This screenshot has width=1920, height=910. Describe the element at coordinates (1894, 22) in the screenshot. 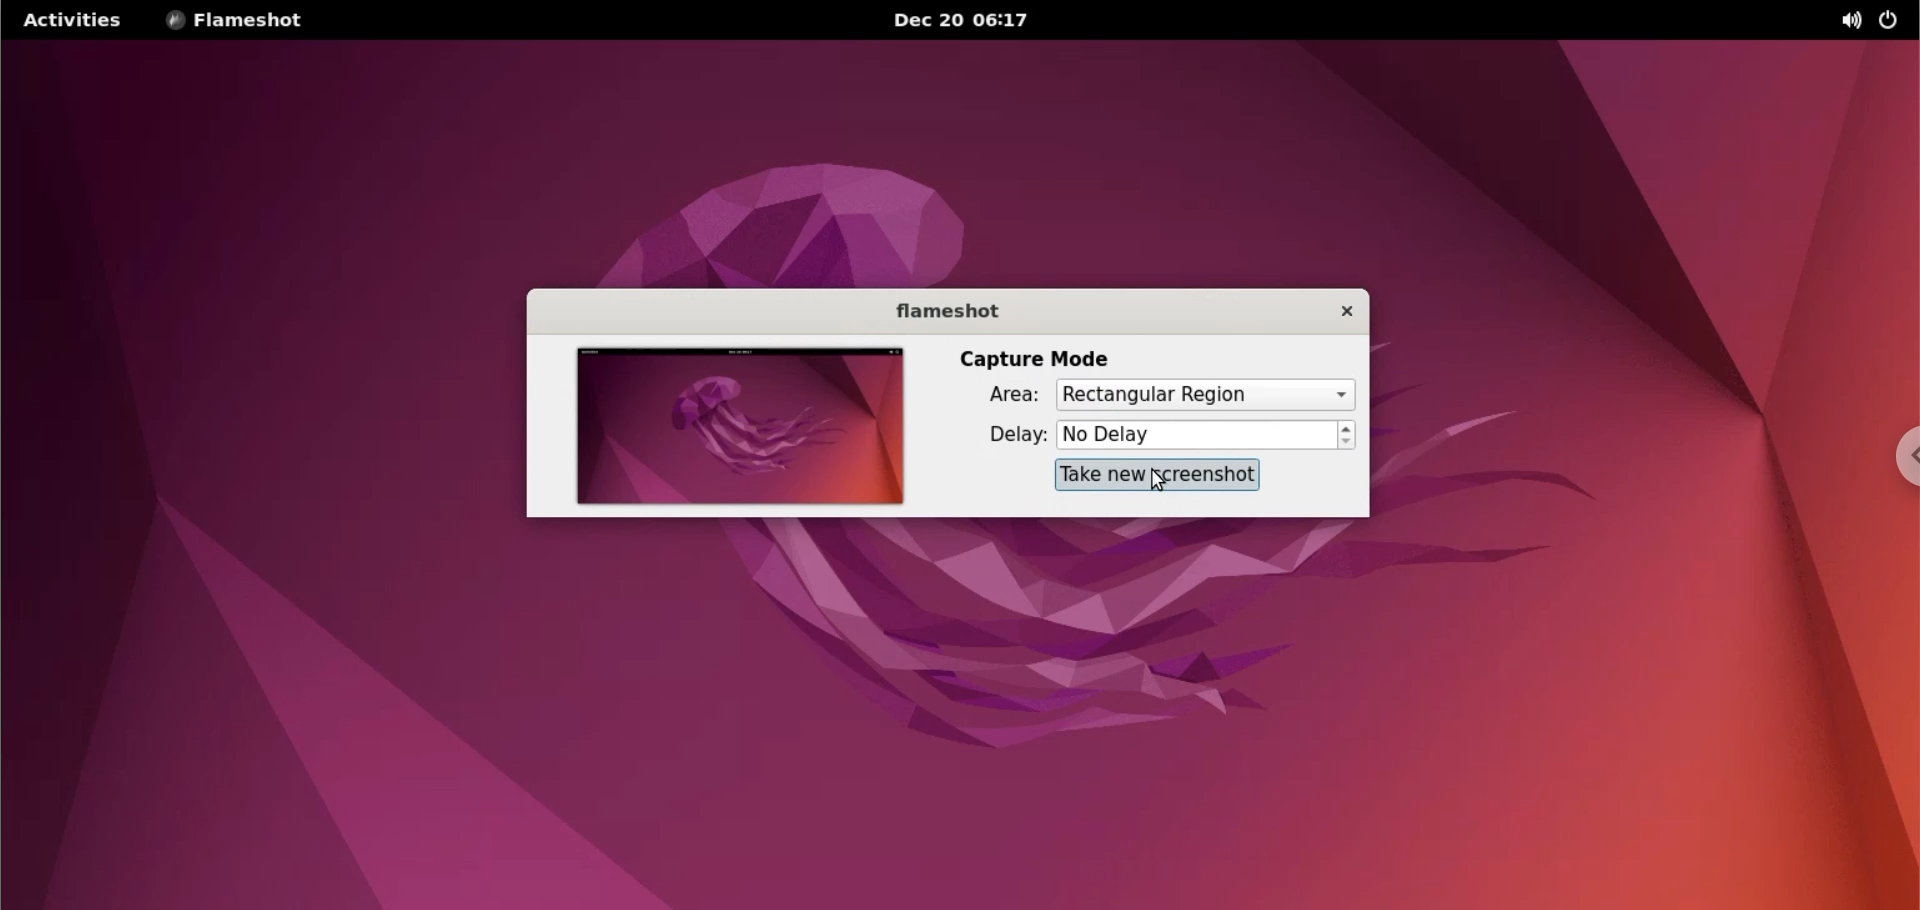

I see `power settings` at that location.